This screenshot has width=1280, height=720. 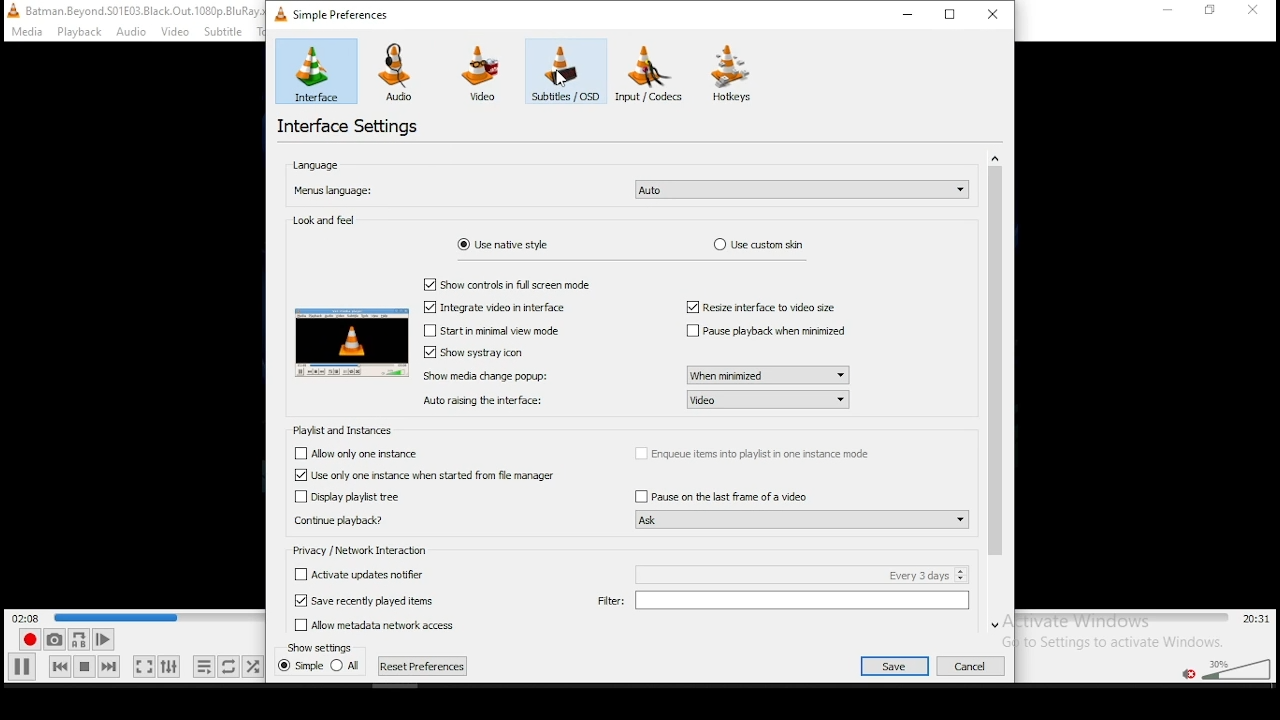 What do you see at coordinates (995, 13) in the screenshot?
I see `close window` at bounding box center [995, 13].